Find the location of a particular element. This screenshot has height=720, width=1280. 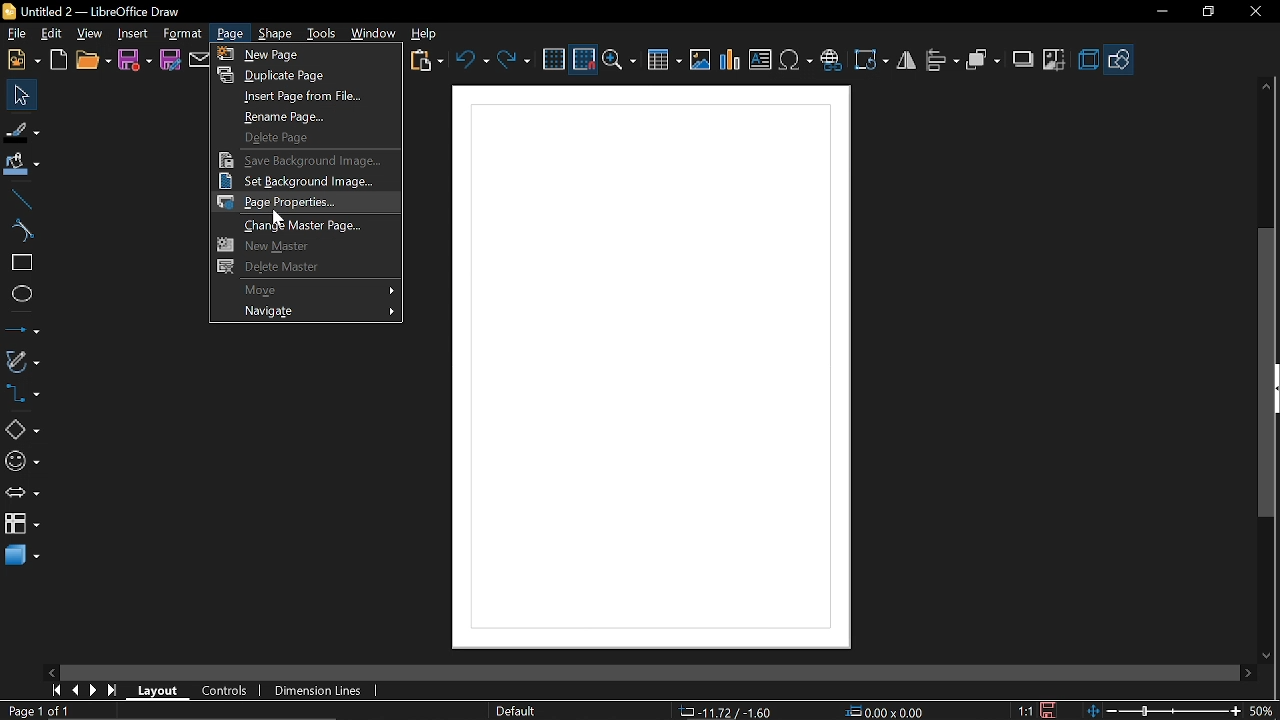

Navigate is located at coordinates (307, 314).